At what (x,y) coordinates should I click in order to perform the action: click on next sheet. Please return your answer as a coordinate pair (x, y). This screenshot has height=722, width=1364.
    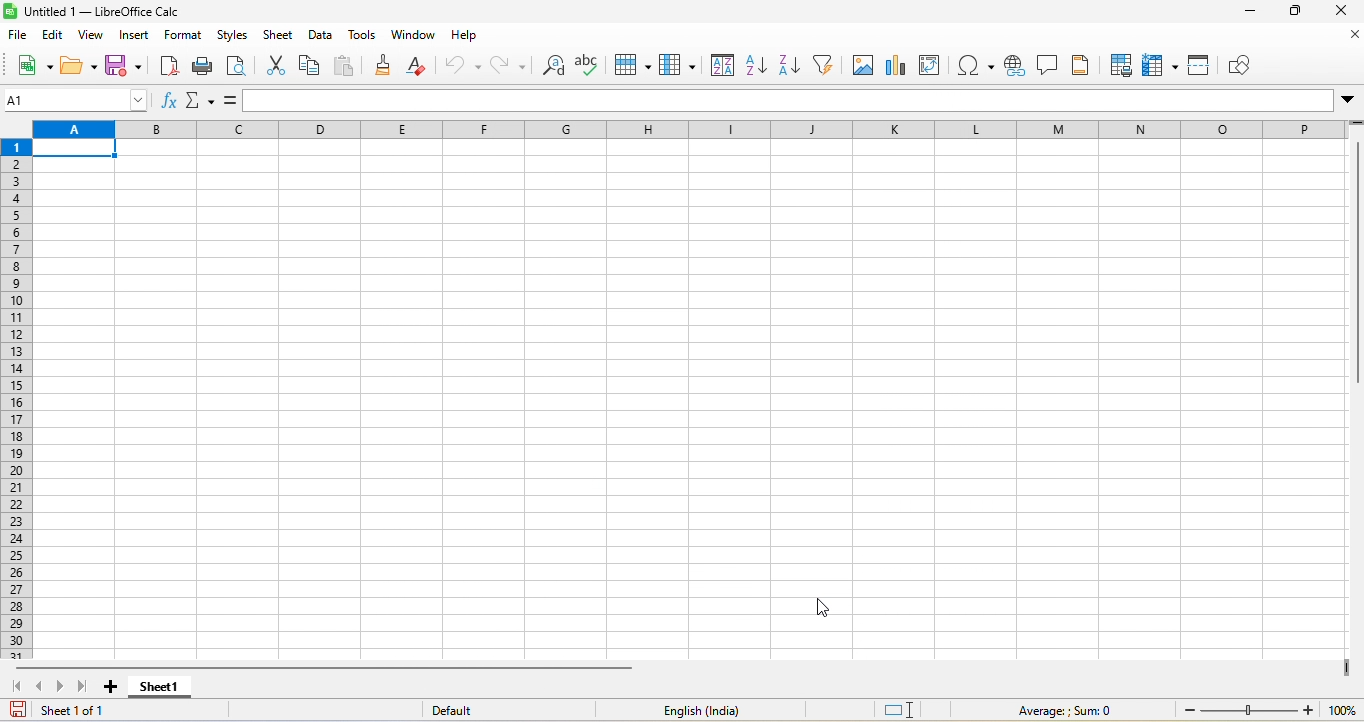
    Looking at the image, I should click on (59, 689).